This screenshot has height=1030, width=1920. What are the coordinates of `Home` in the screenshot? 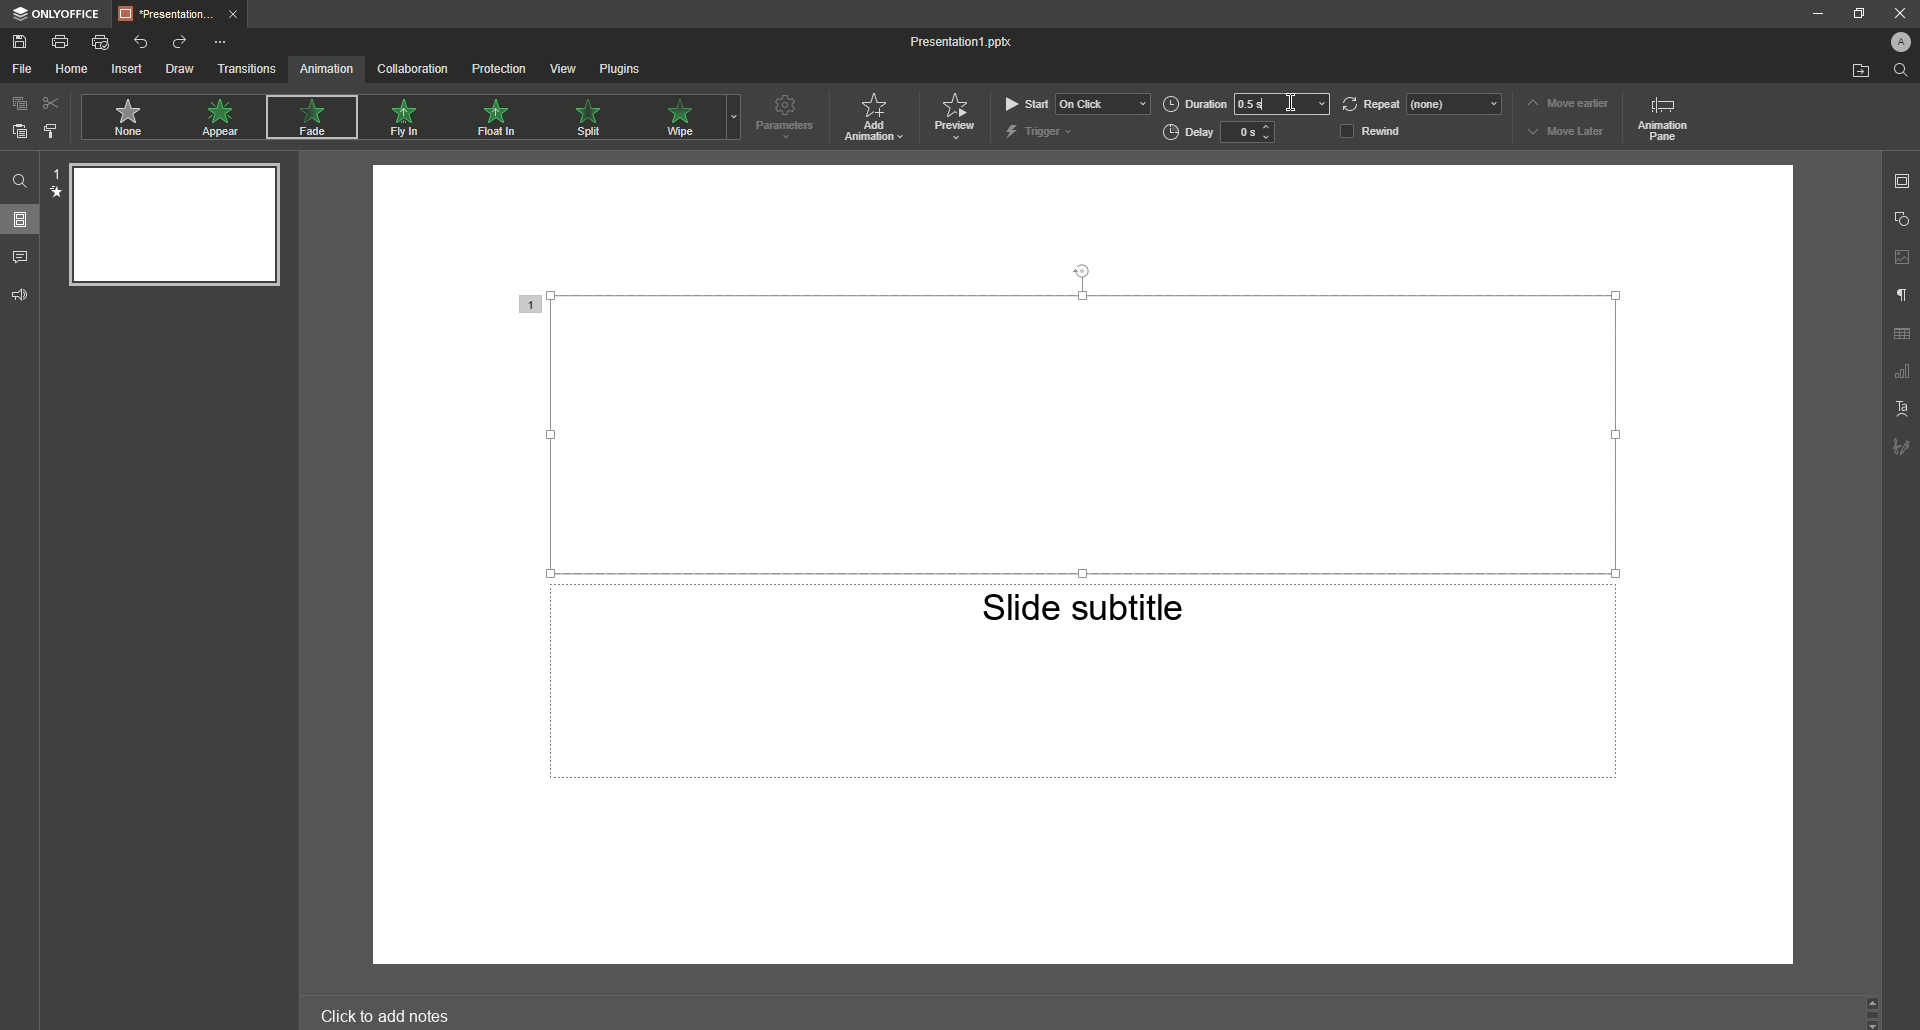 It's located at (72, 70).